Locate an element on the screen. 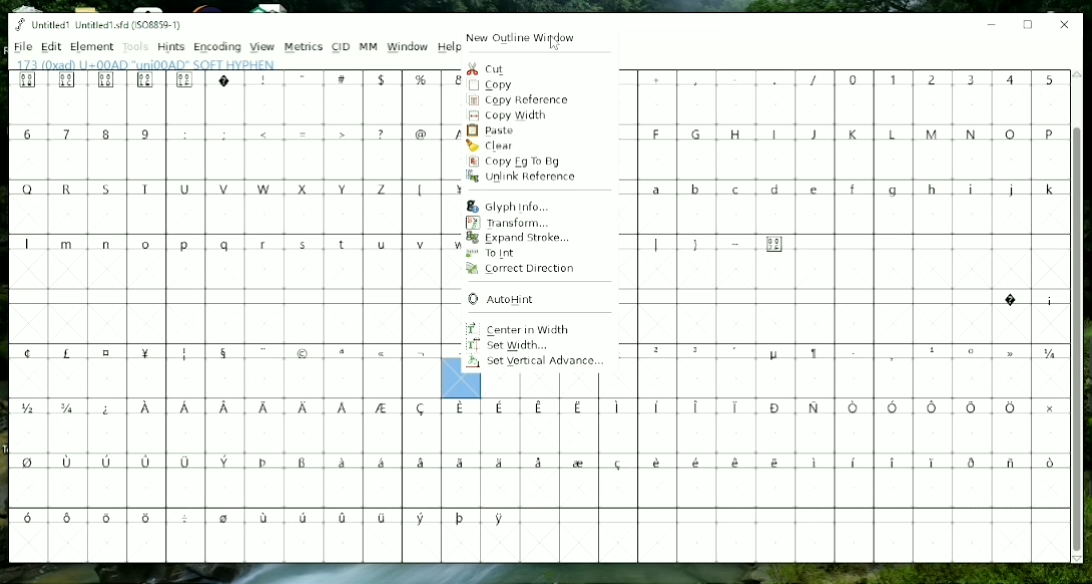 The height and width of the screenshot is (584, 1092). Hints is located at coordinates (172, 47).